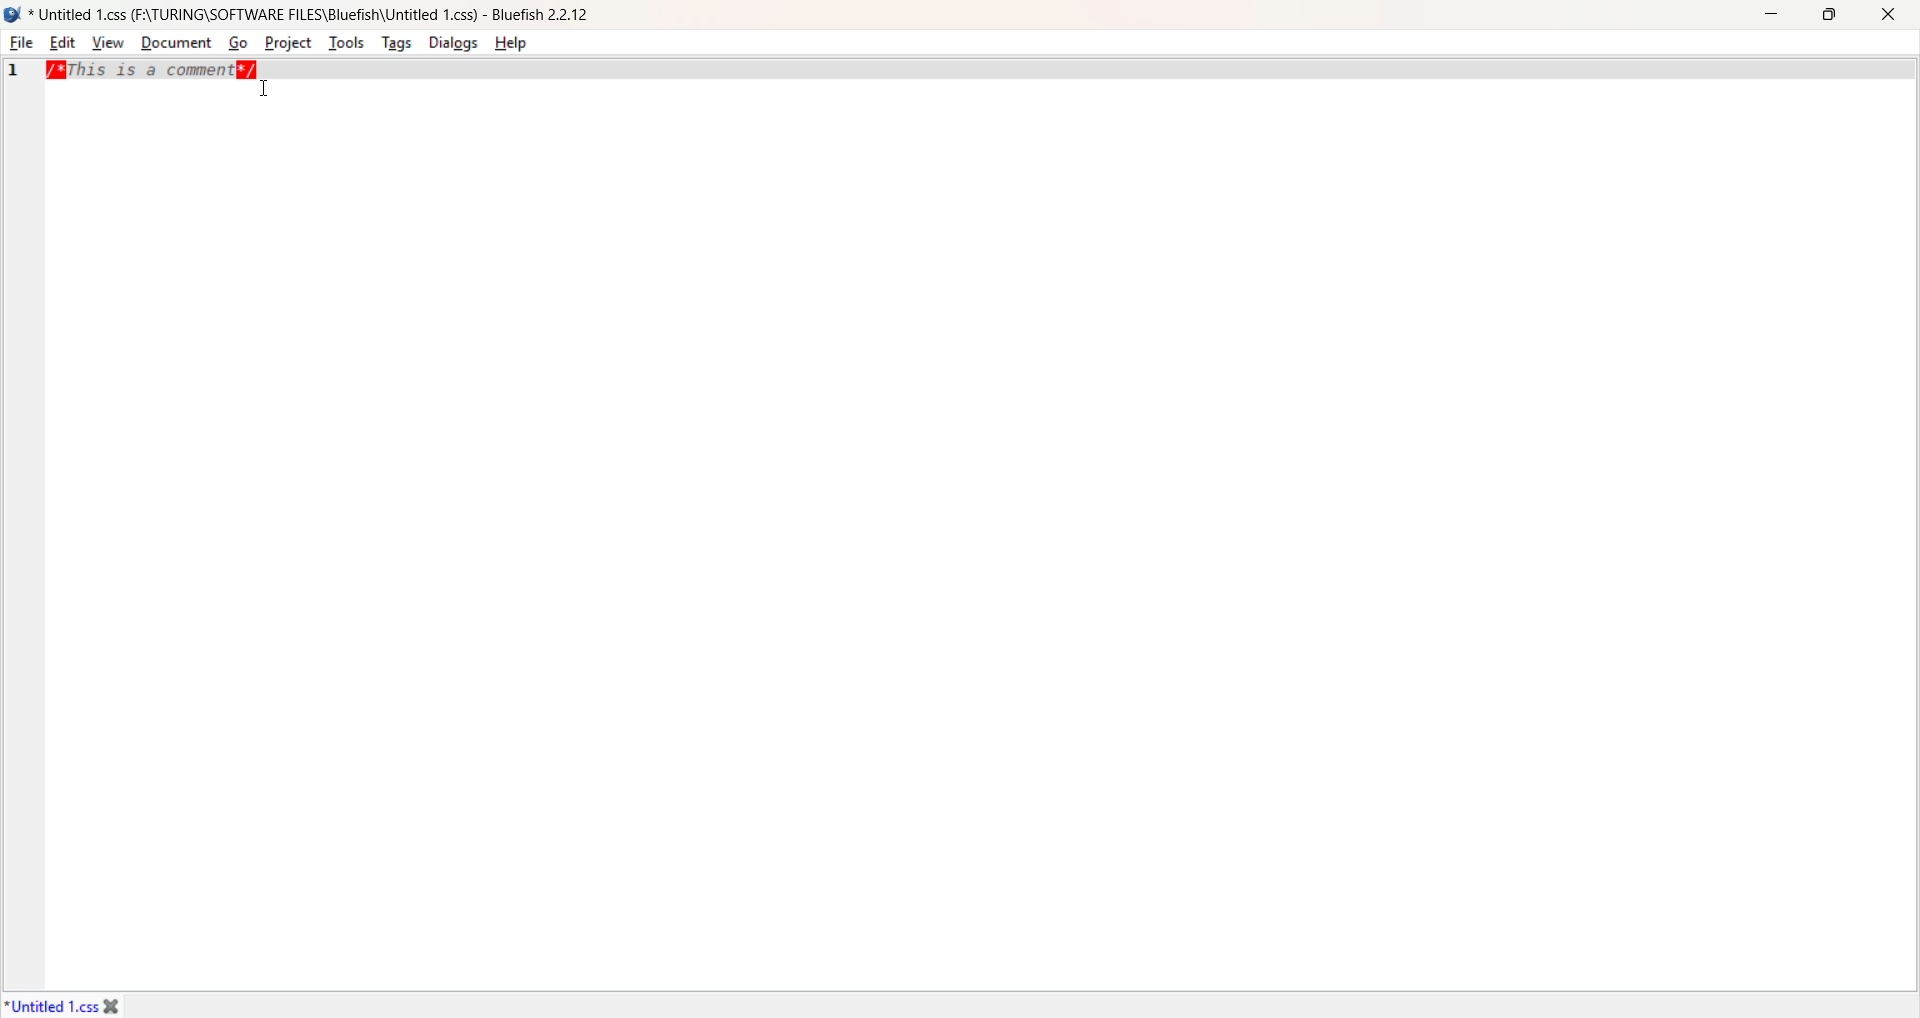  I want to click on File, so click(21, 42).